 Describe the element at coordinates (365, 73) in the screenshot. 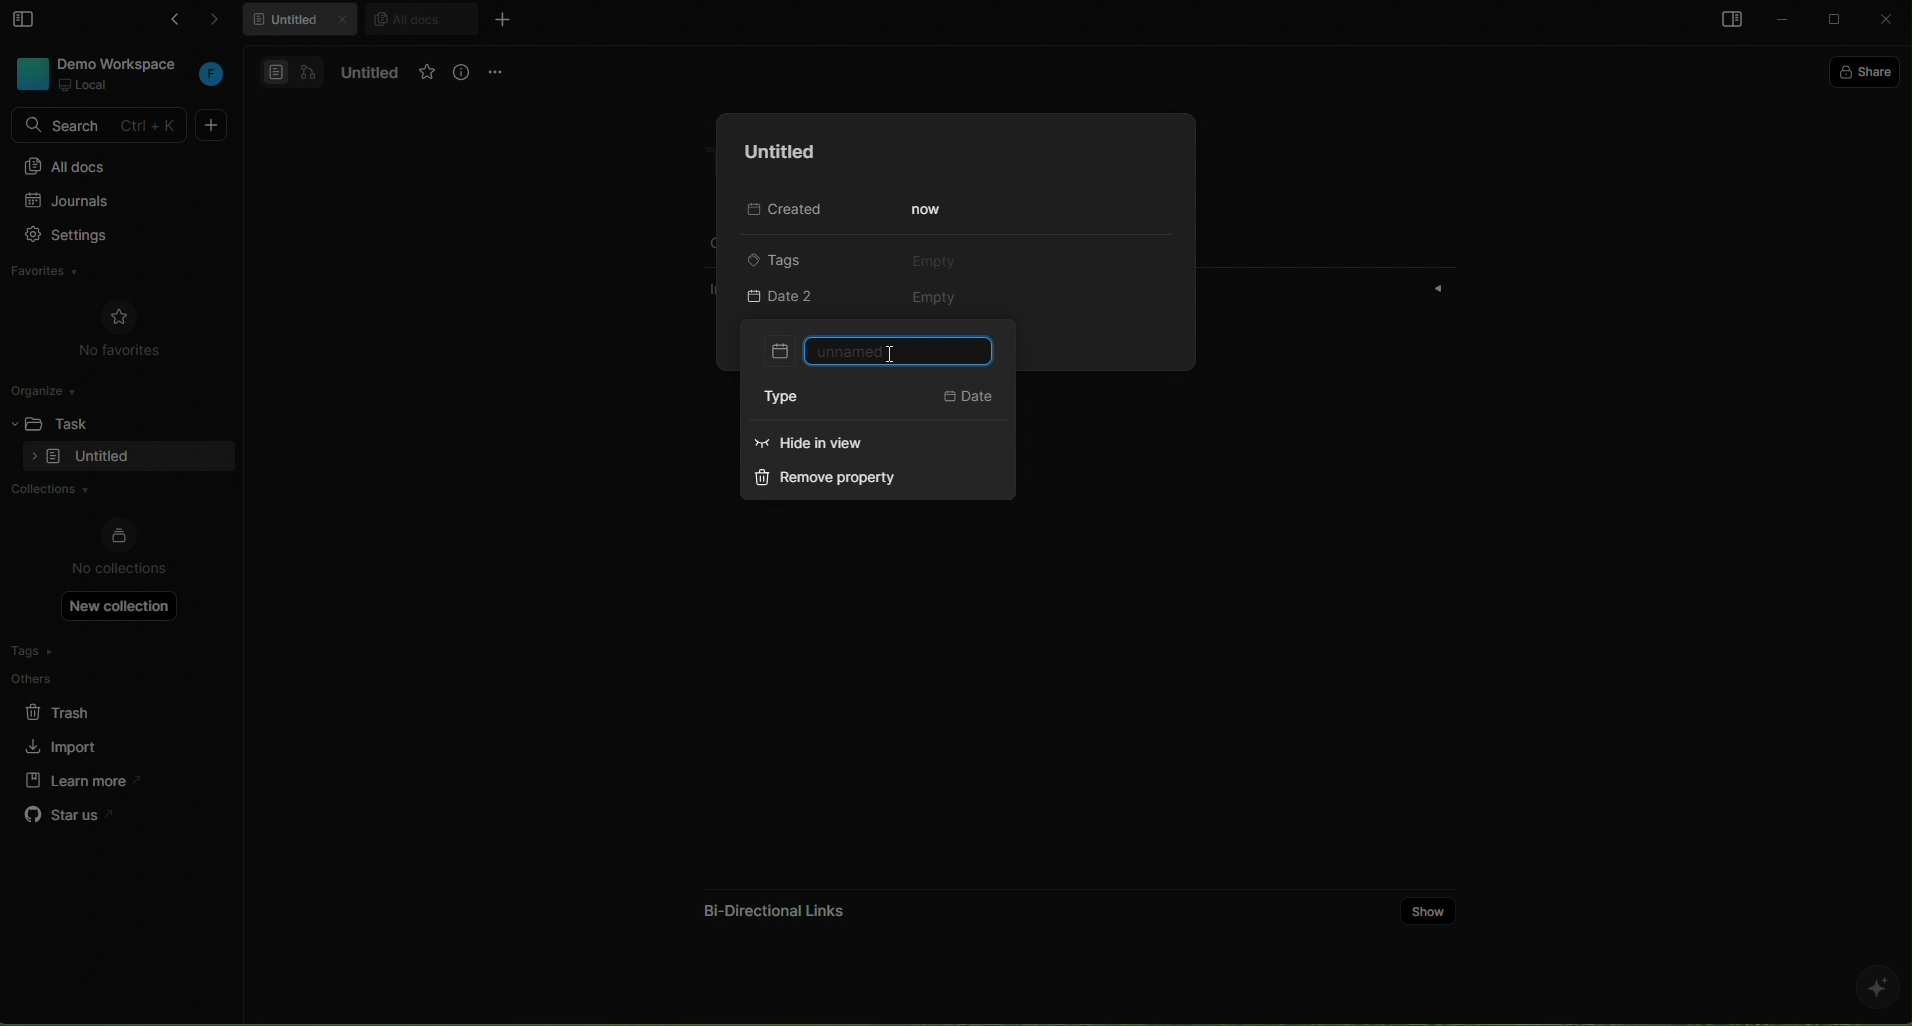

I see `untitled` at that location.